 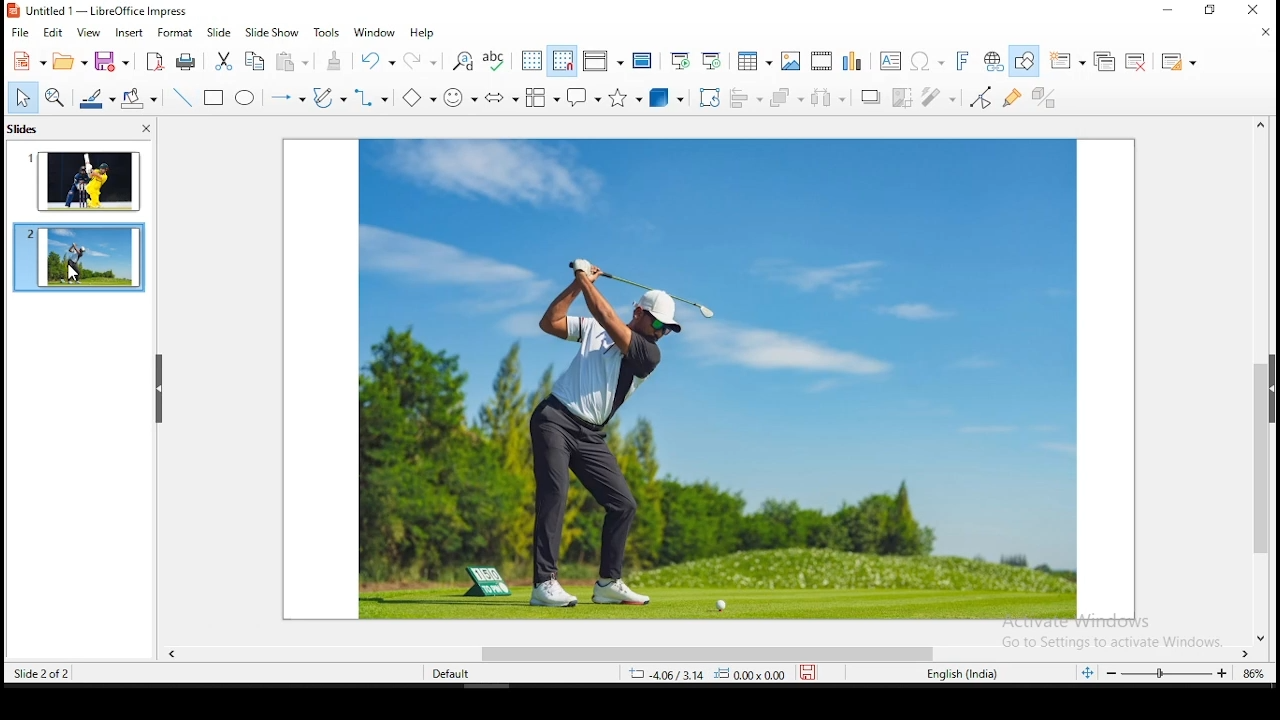 I want to click on close, so click(x=1263, y=34).